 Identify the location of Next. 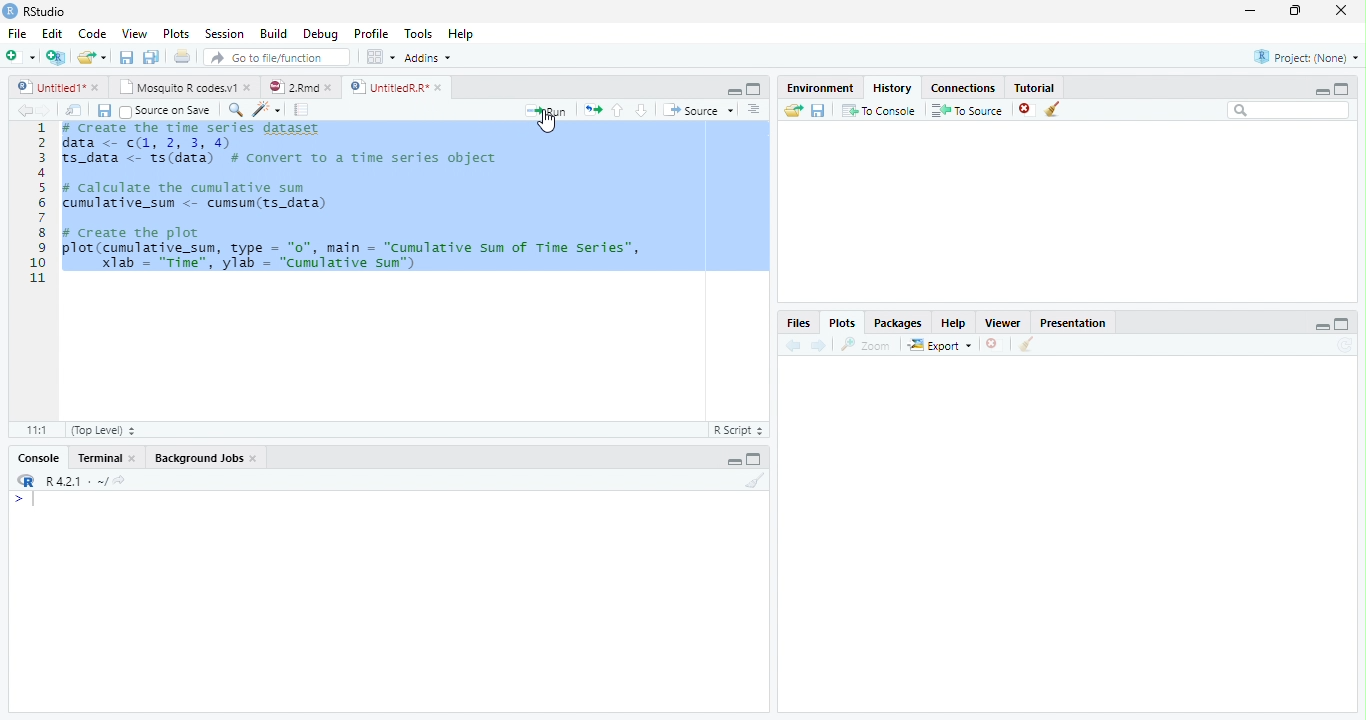
(46, 110).